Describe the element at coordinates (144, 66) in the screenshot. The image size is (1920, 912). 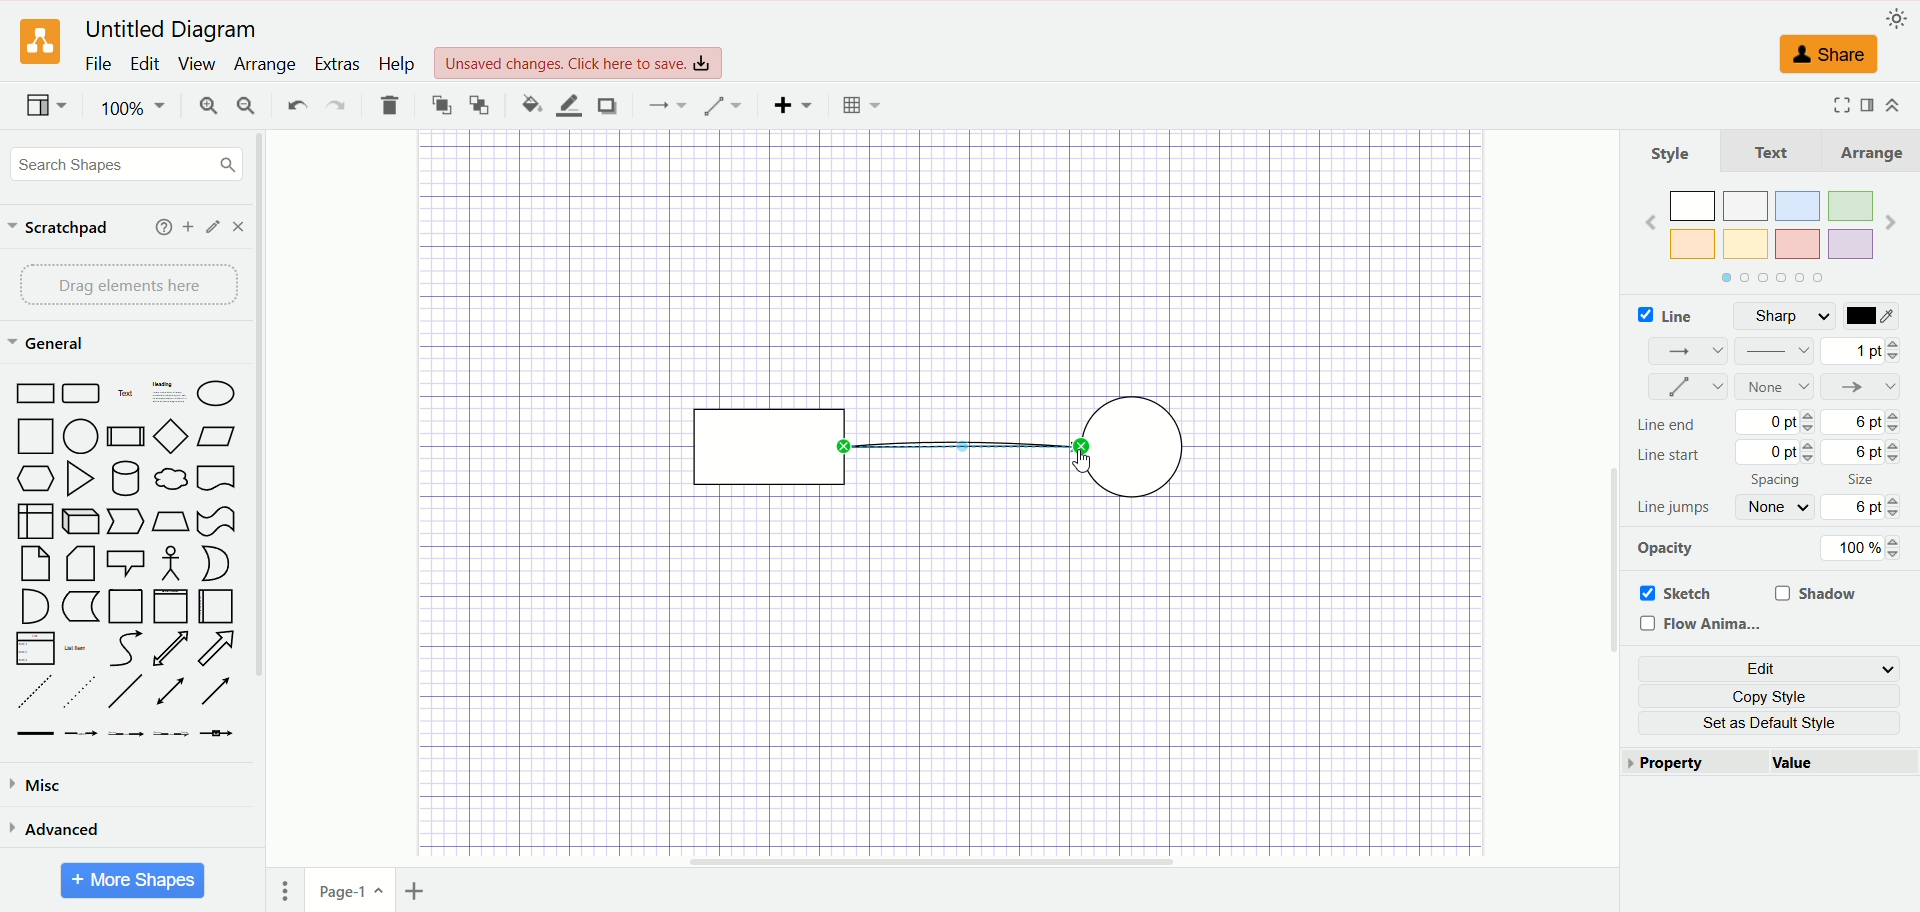
I see `edit` at that location.